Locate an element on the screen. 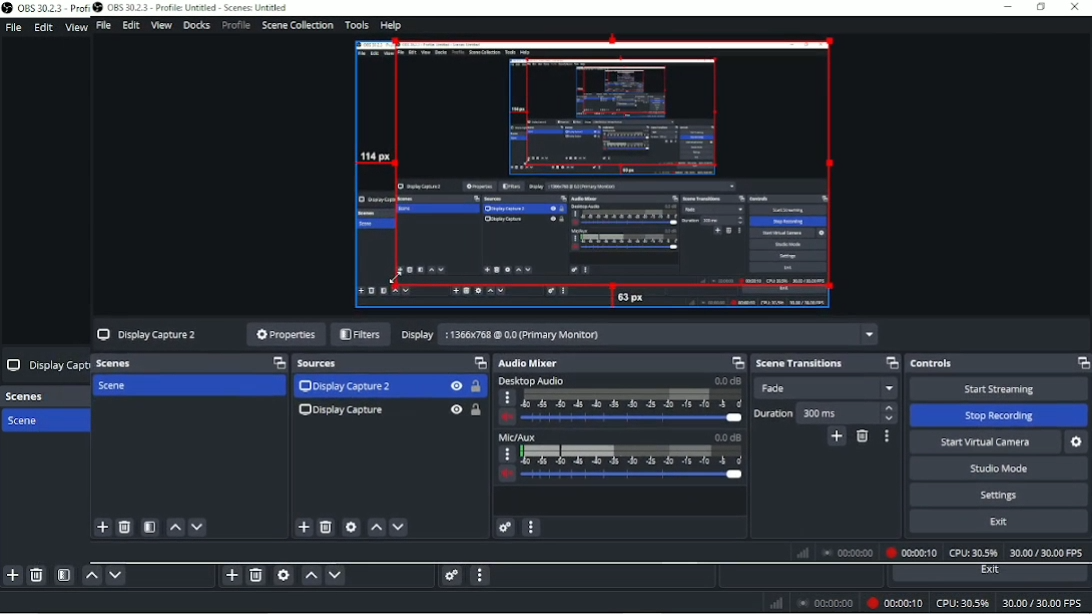 Image resolution: width=1092 pixels, height=614 pixels. scale is located at coordinates (636, 401).